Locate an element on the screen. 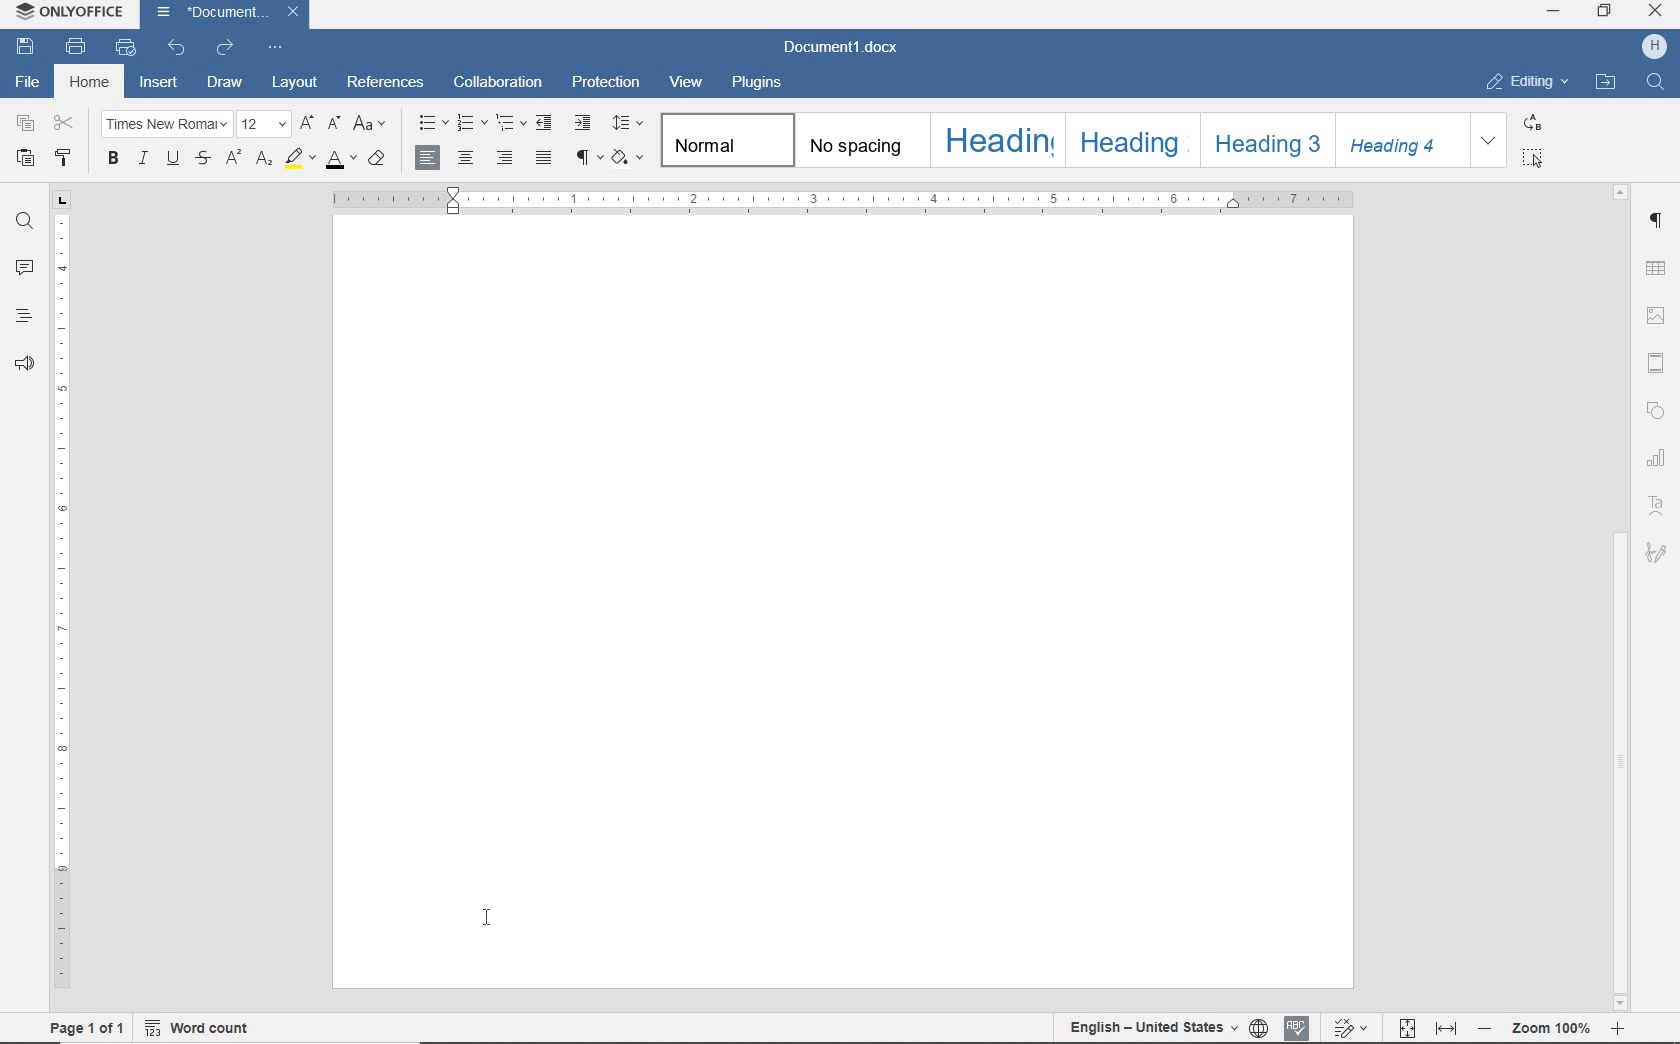 This screenshot has width=1680, height=1044. protection is located at coordinates (604, 82).